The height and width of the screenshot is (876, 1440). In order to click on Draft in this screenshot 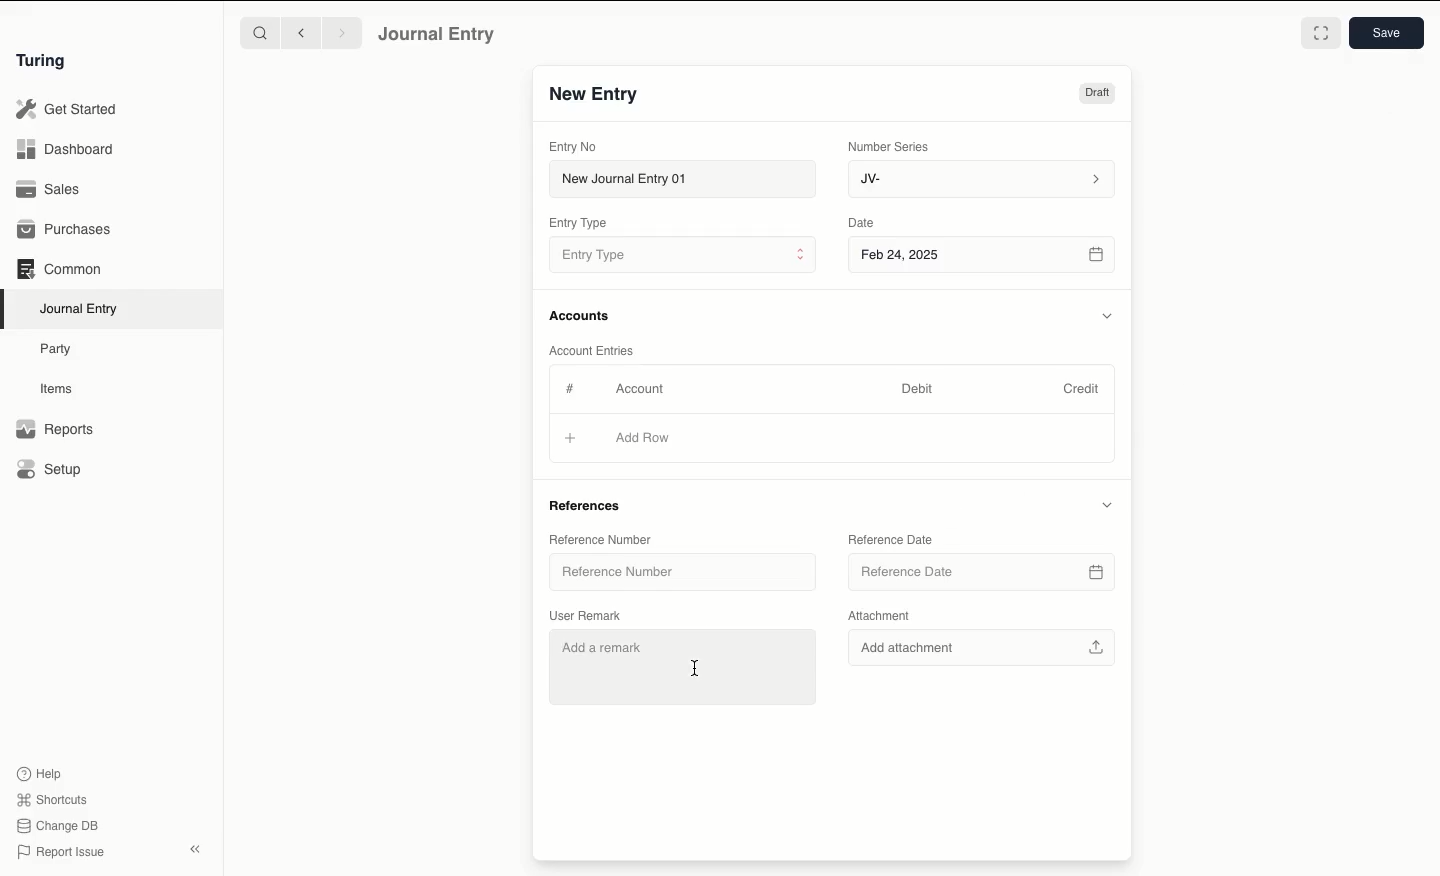, I will do `click(1097, 93)`.